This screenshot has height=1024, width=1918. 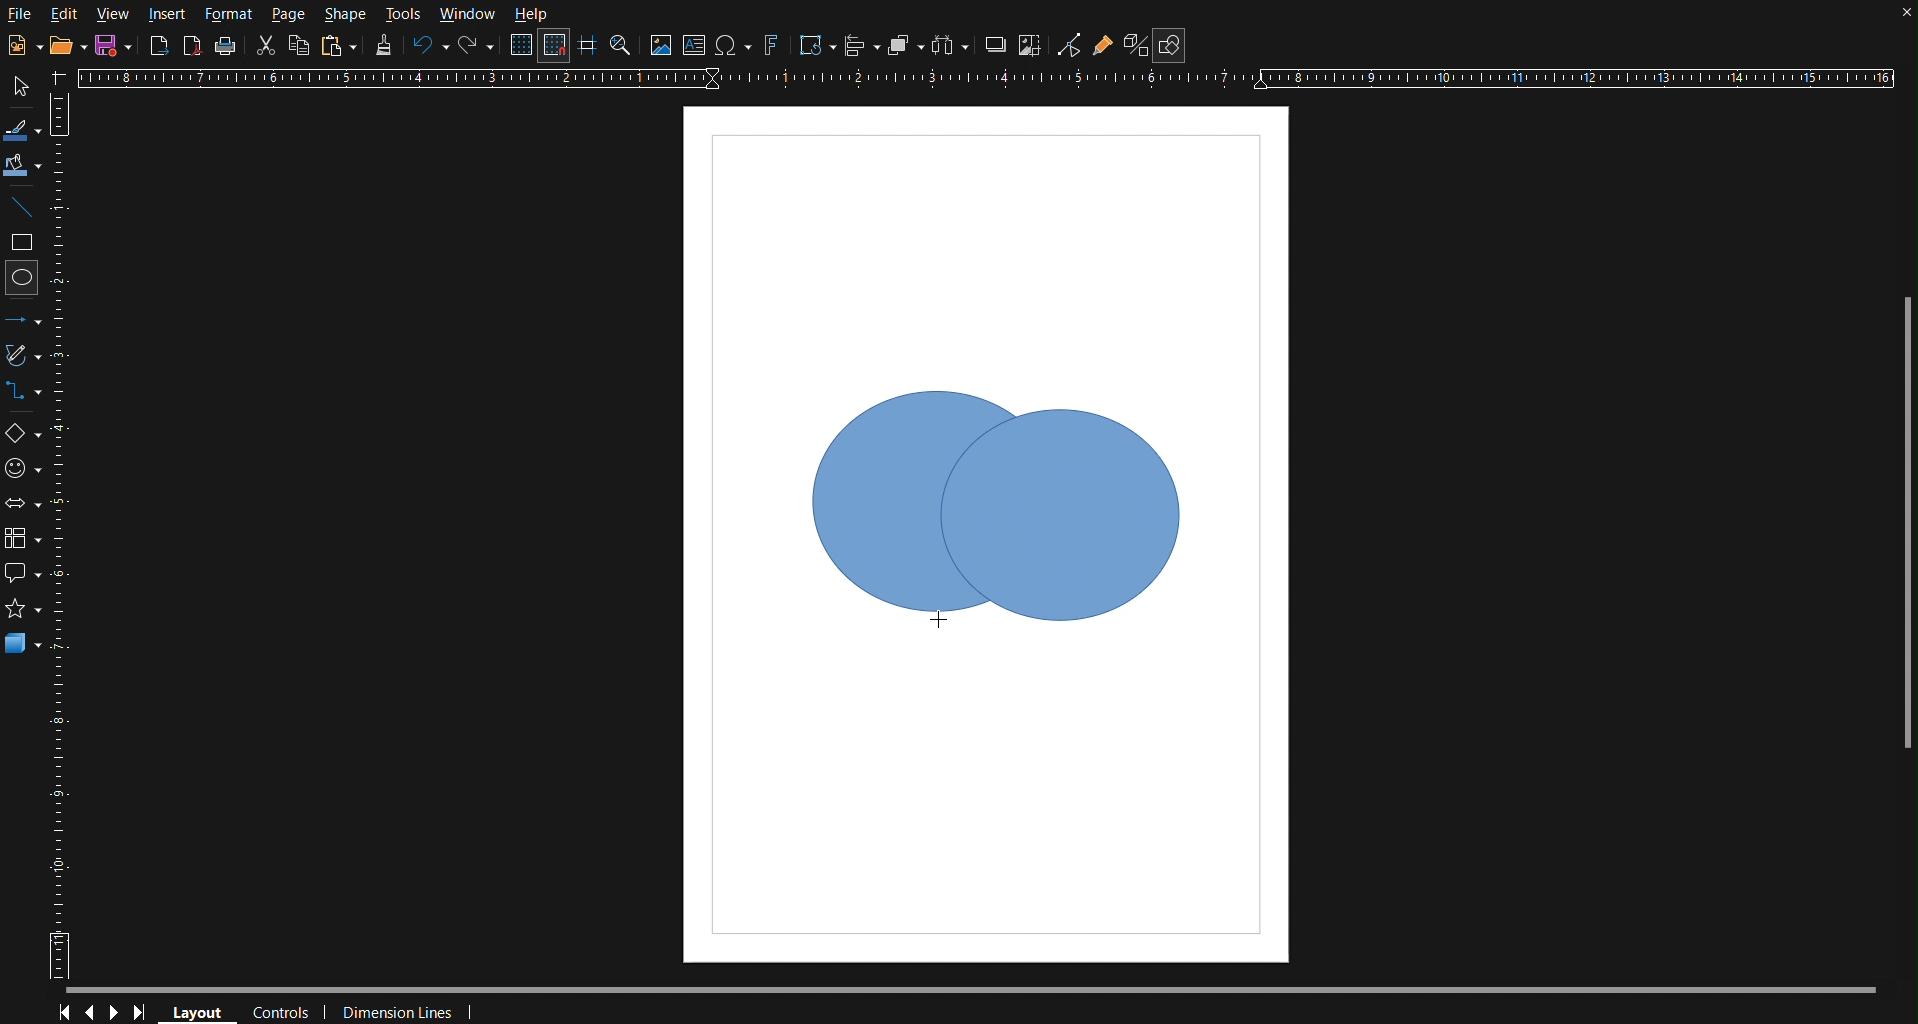 I want to click on Layout, so click(x=204, y=1010).